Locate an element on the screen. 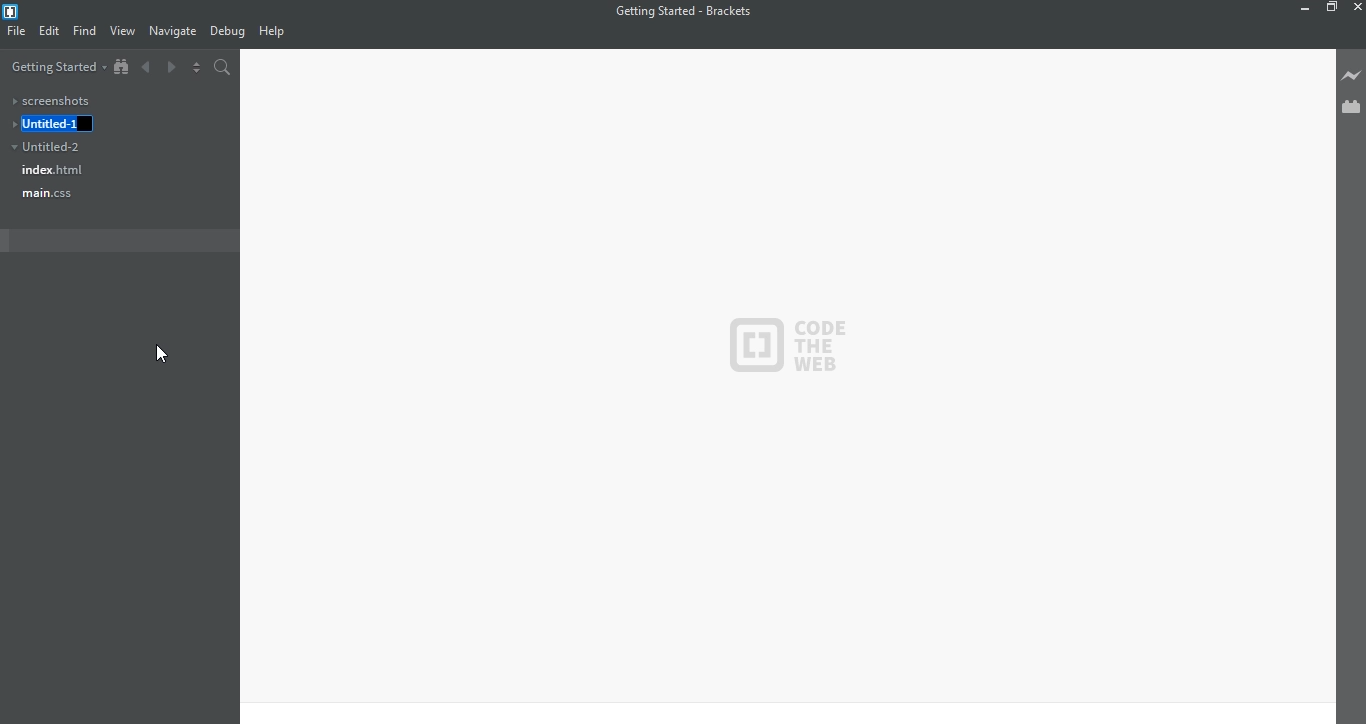  cursor is located at coordinates (161, 354).